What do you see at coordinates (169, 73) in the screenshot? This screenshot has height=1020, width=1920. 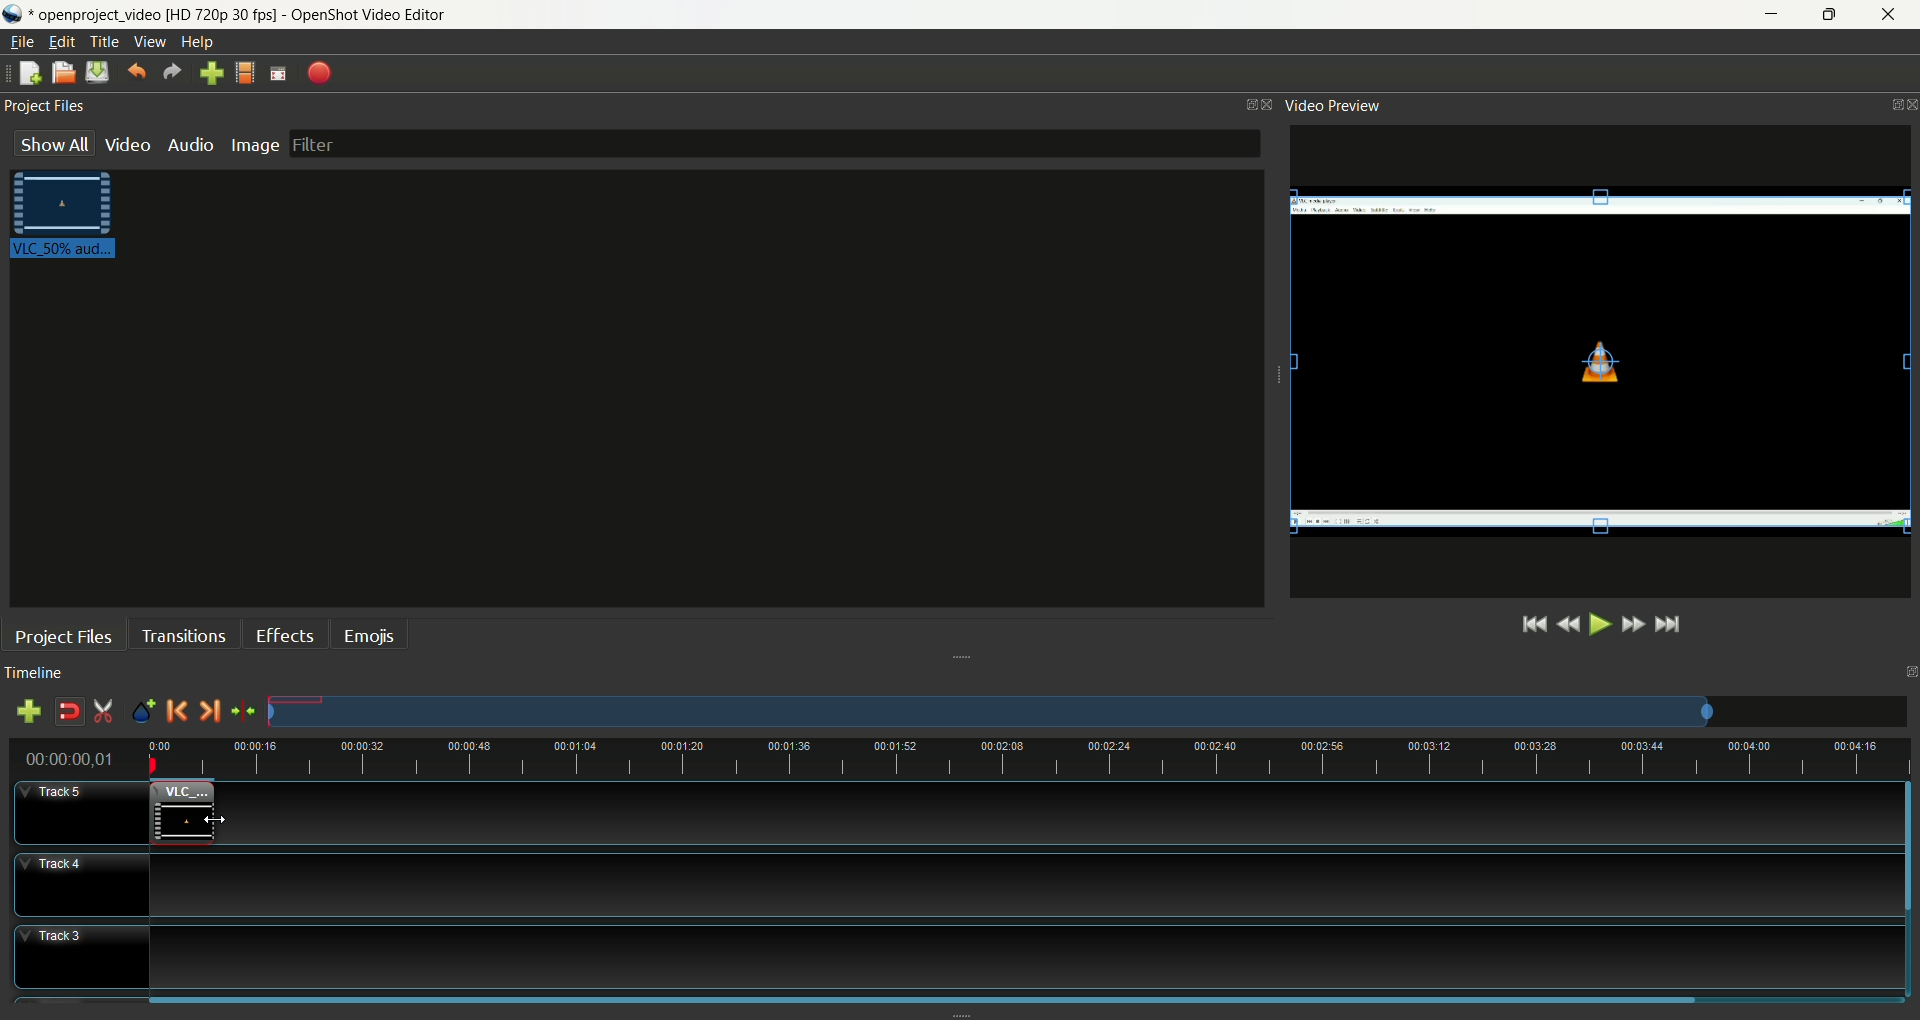 I see `redo` at bounding box center [169, 73].